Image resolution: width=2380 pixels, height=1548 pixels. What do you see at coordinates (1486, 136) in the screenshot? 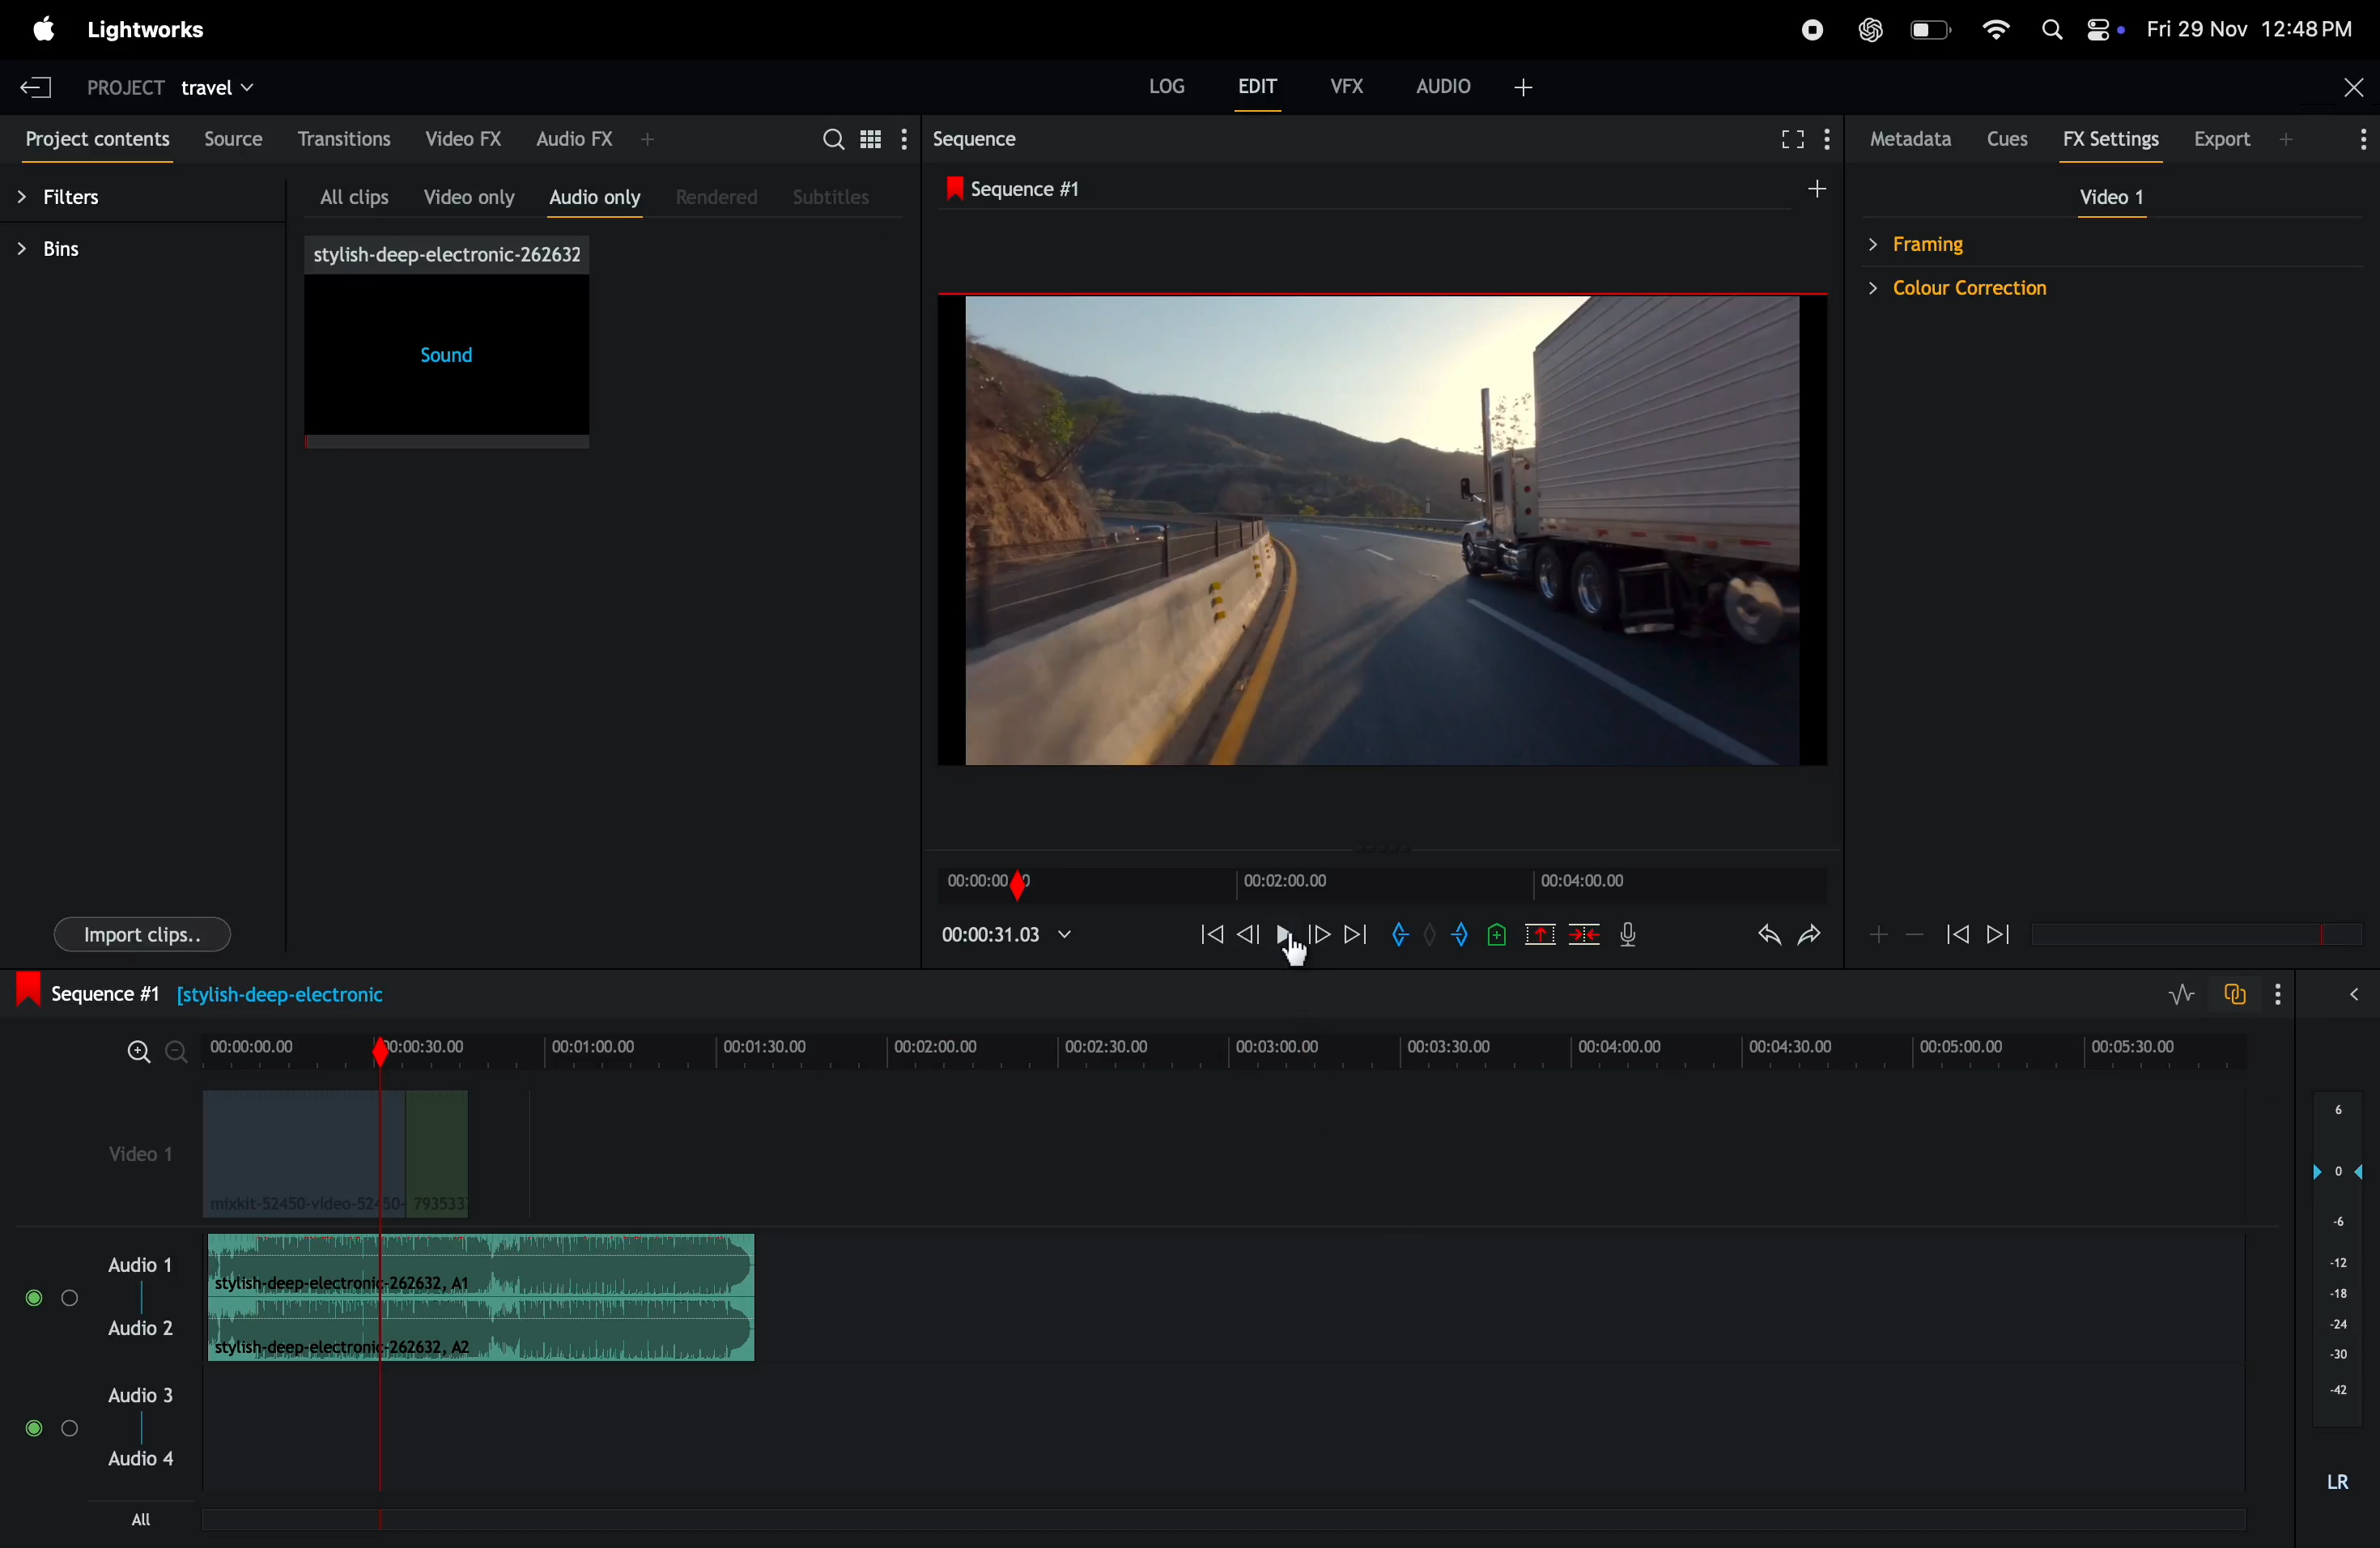
I see `show menu` at bounding box center [1486, 136].